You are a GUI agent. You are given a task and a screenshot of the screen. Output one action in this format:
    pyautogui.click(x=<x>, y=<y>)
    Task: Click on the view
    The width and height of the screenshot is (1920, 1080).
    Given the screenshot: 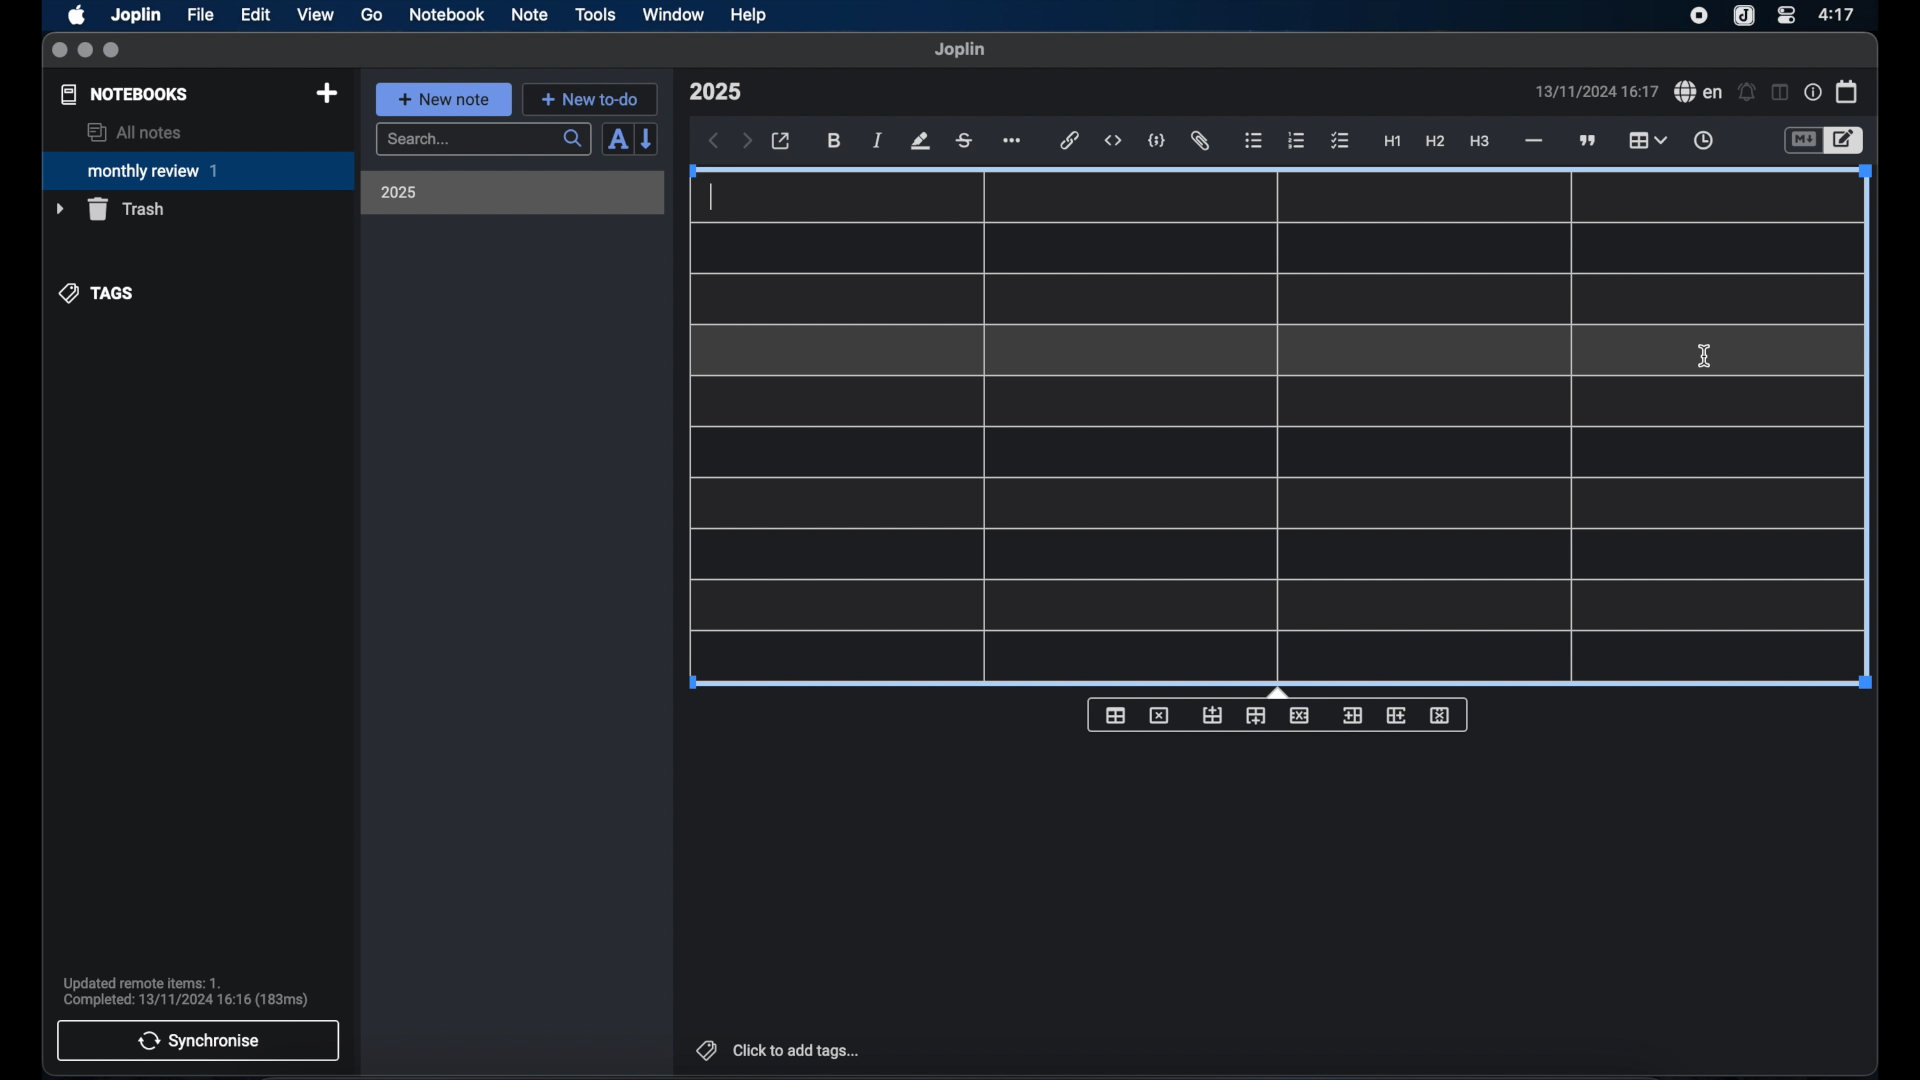 What is the action you would take?
    pyautogui.click(x=315, y=15)
    